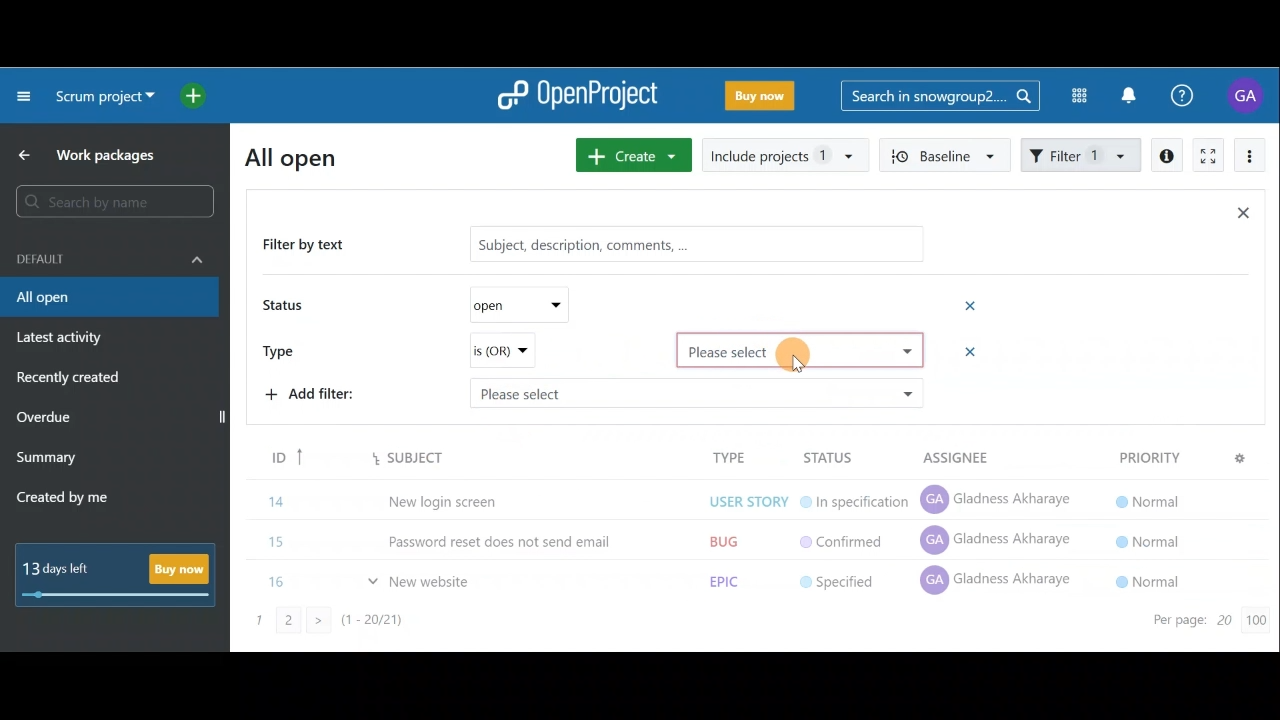  I want to click on OpenProject, so click(577, 97).